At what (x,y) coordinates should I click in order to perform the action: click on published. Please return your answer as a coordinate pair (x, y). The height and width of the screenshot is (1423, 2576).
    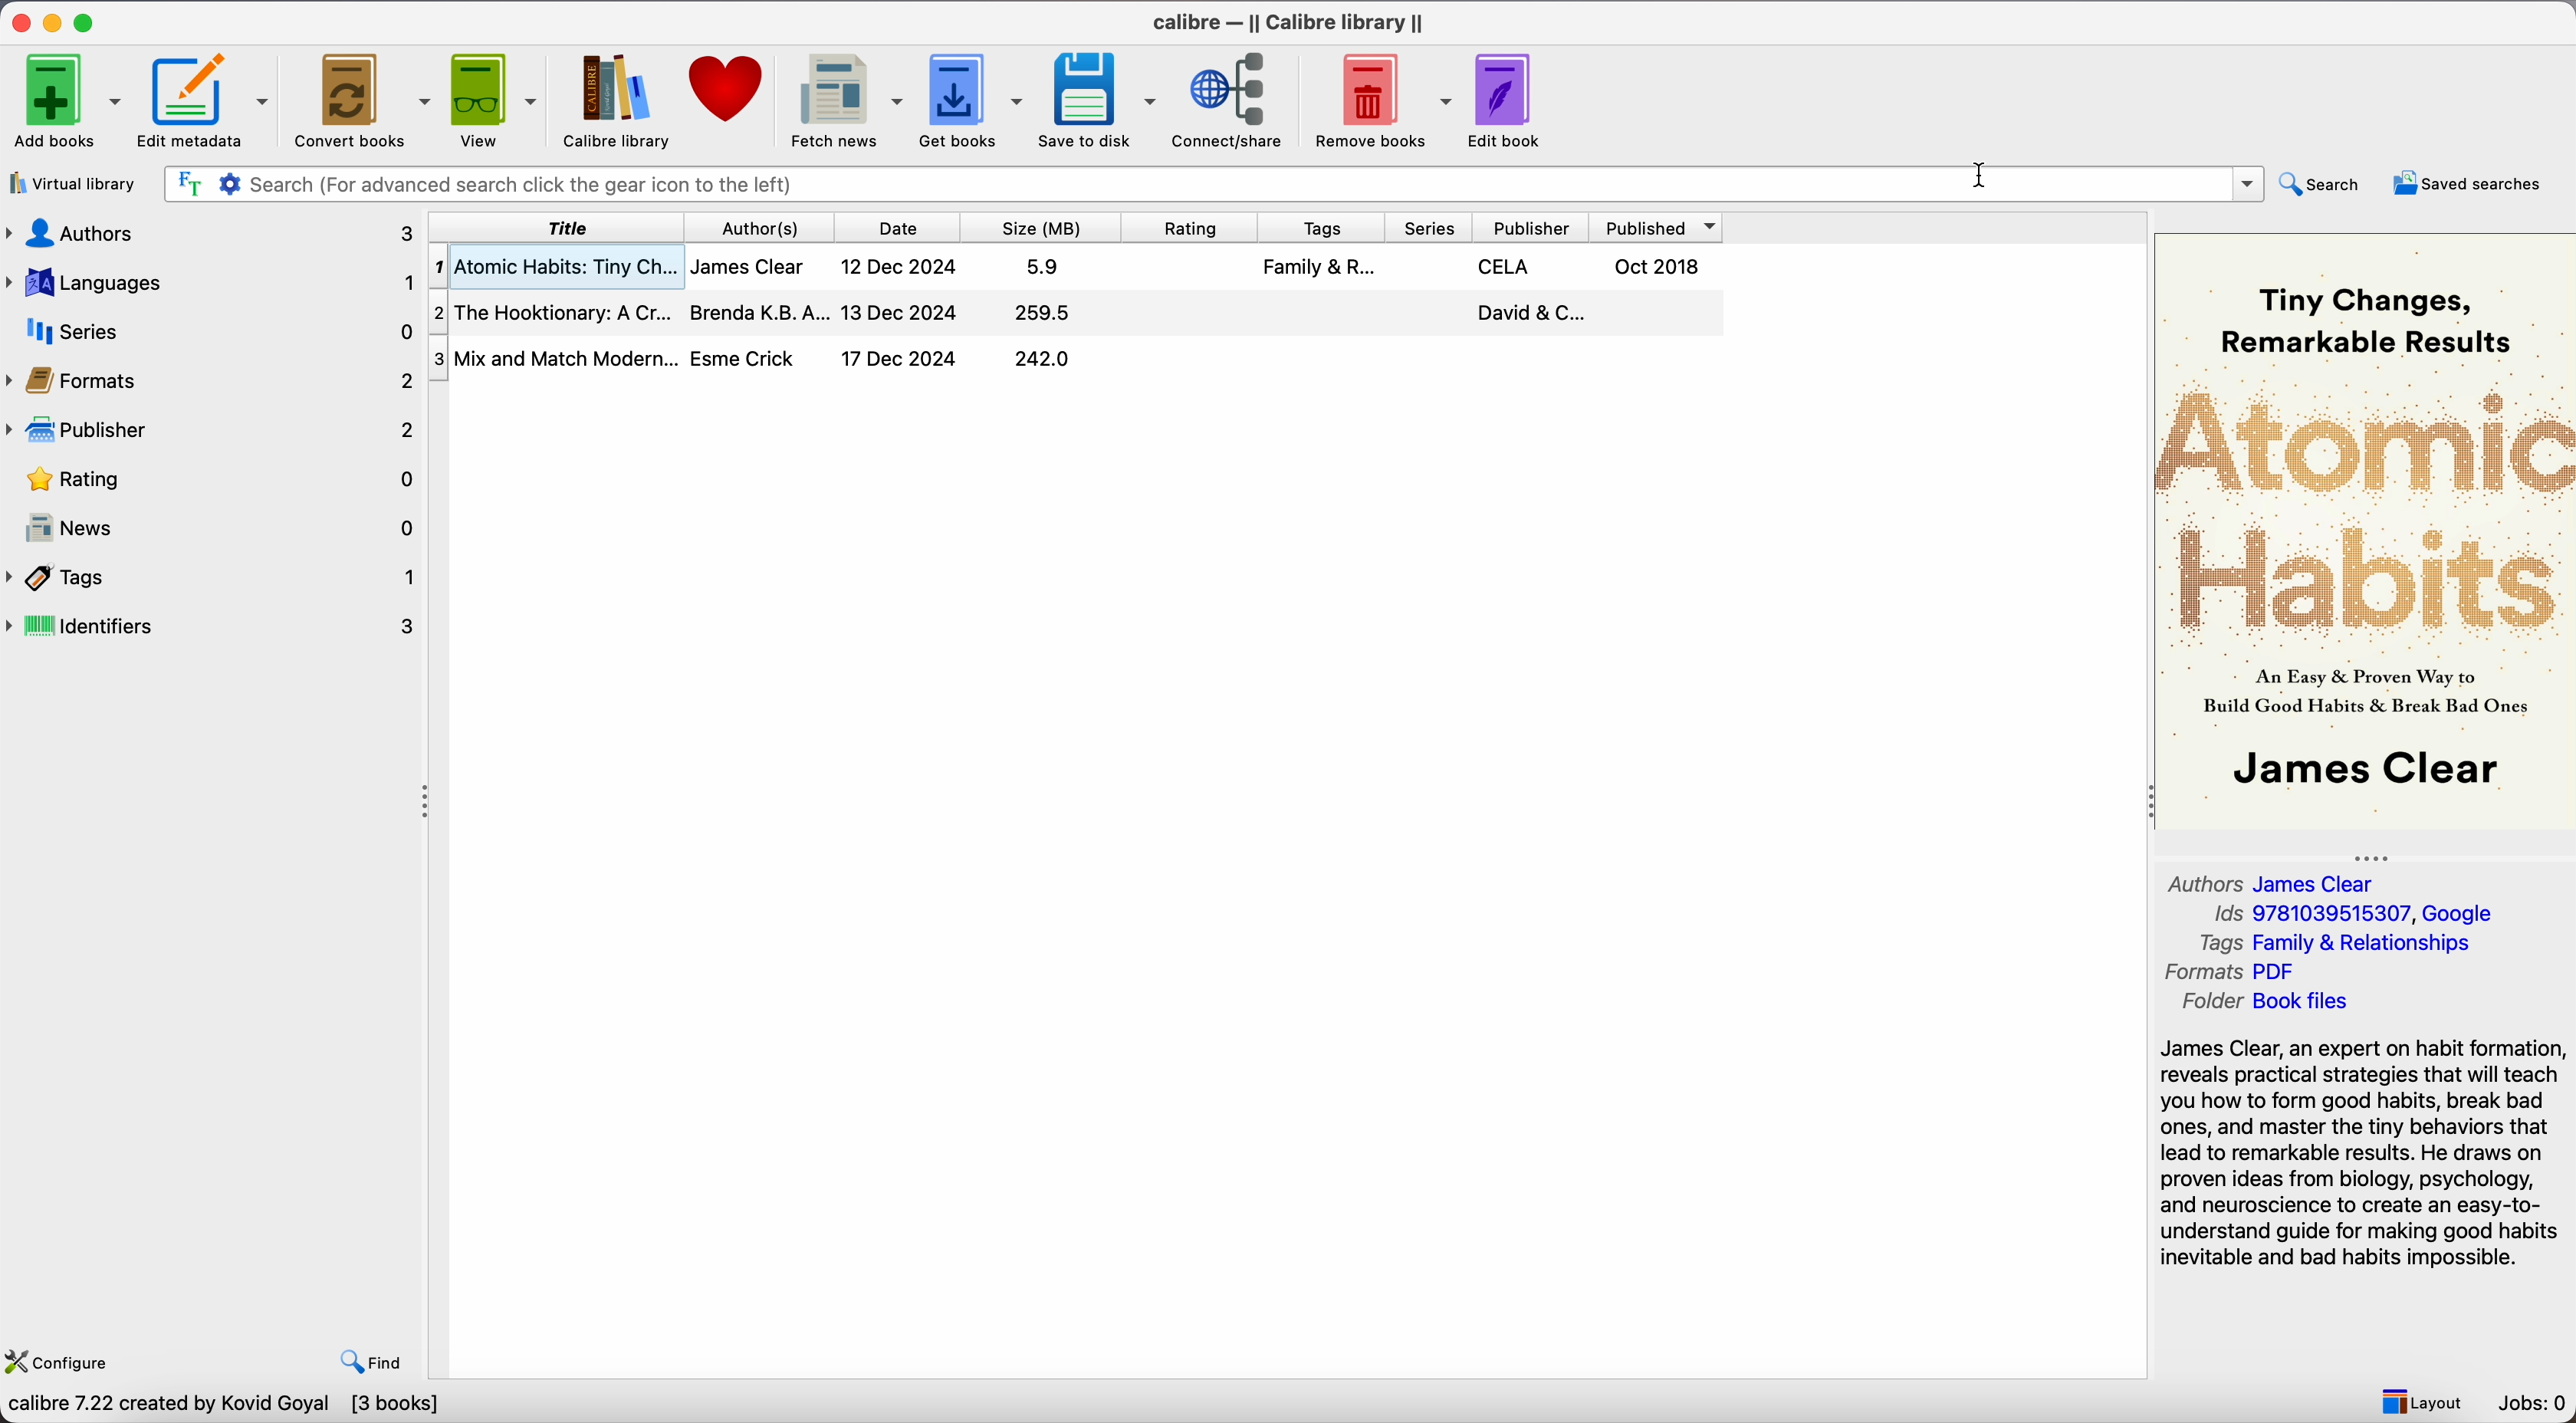
    Looking at the image, I should click on (1663, 227).